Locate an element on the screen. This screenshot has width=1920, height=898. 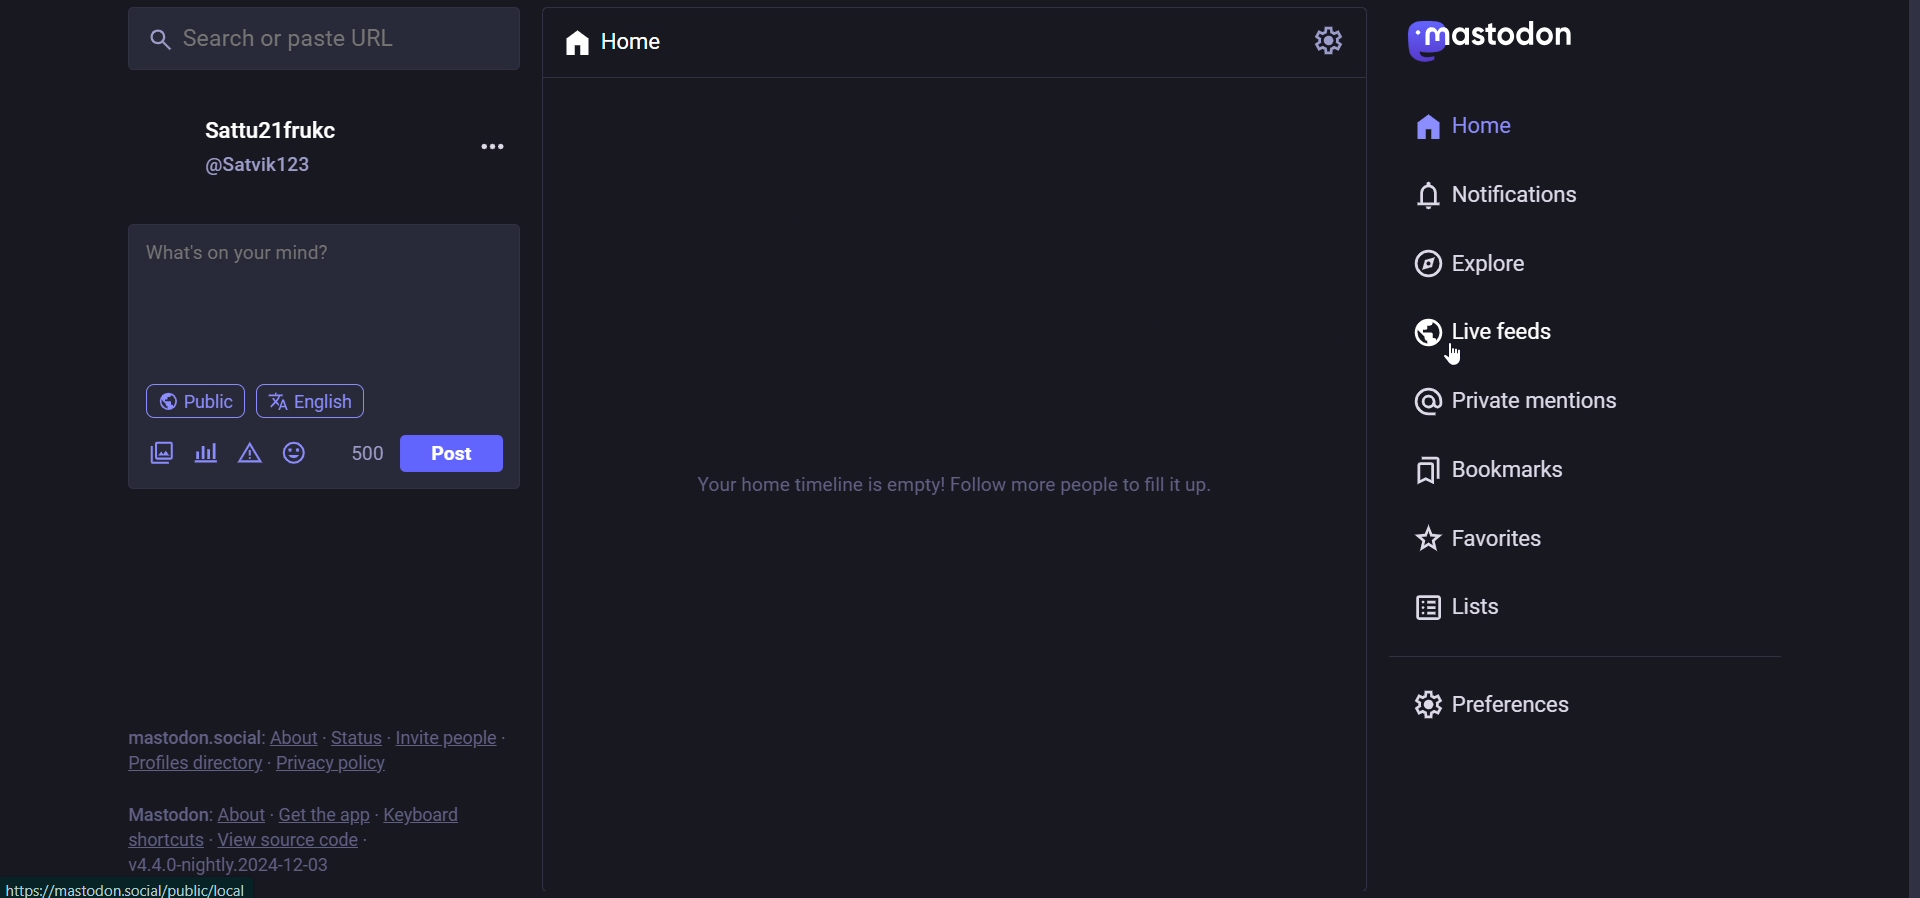
preferences is located at coordinates (1487, 700).